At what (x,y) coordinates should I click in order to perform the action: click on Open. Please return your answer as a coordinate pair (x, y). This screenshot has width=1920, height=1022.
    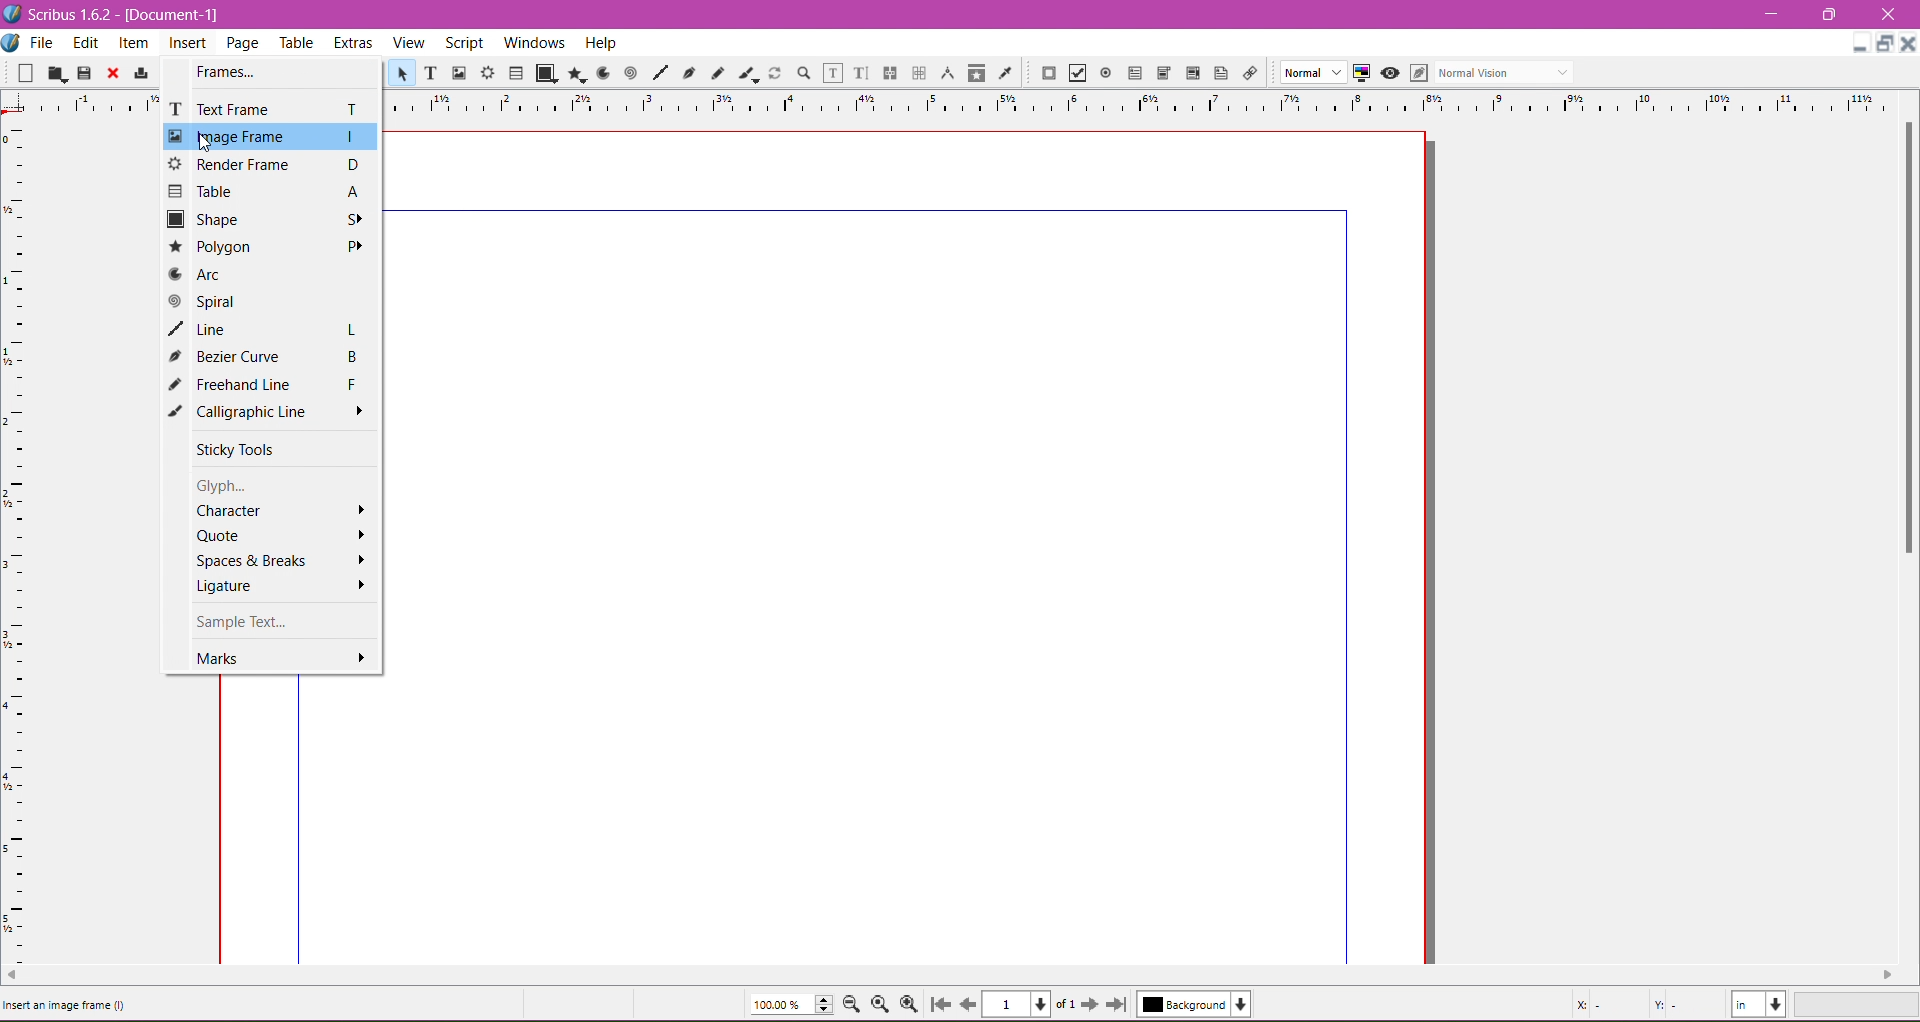
    Looking at the image, I should click on (57, 73).